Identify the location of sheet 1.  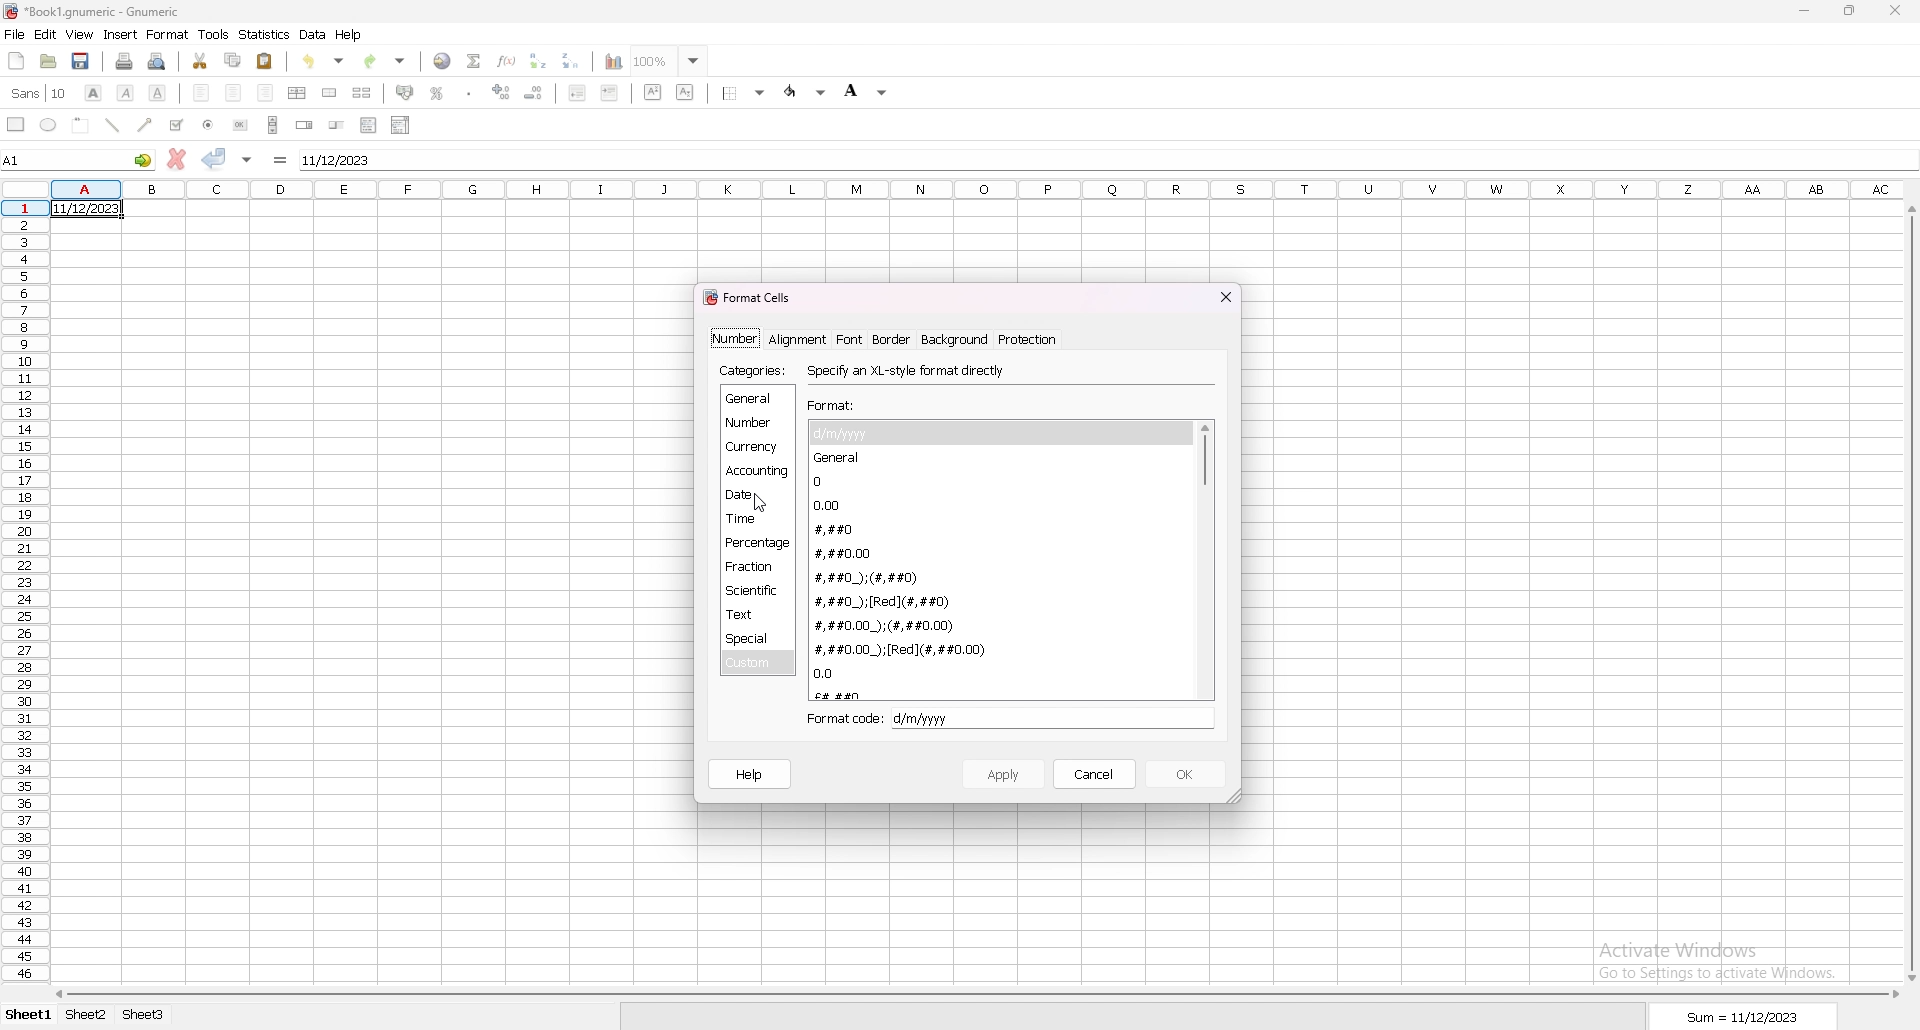
(30, 1015).